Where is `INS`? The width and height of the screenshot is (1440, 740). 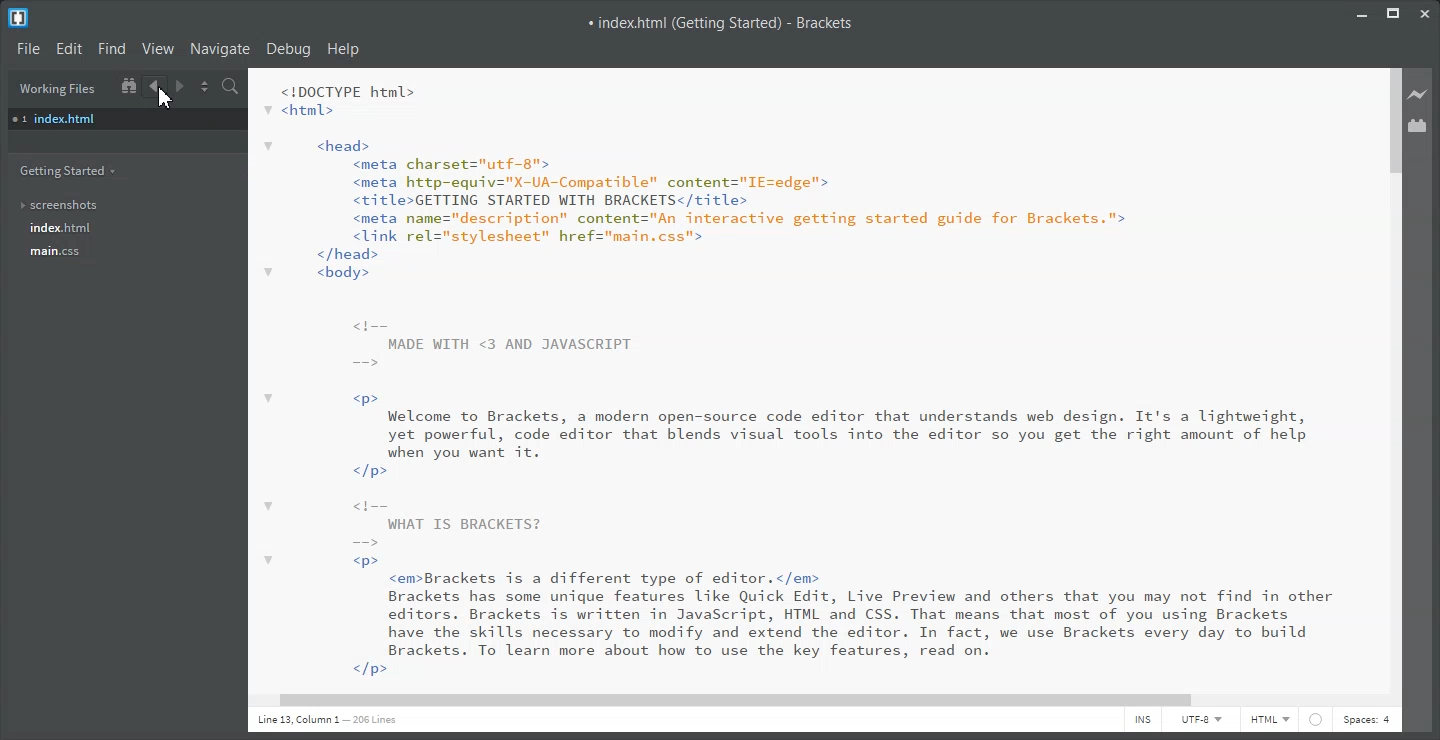
INS is located at coordinates (1142, 721).